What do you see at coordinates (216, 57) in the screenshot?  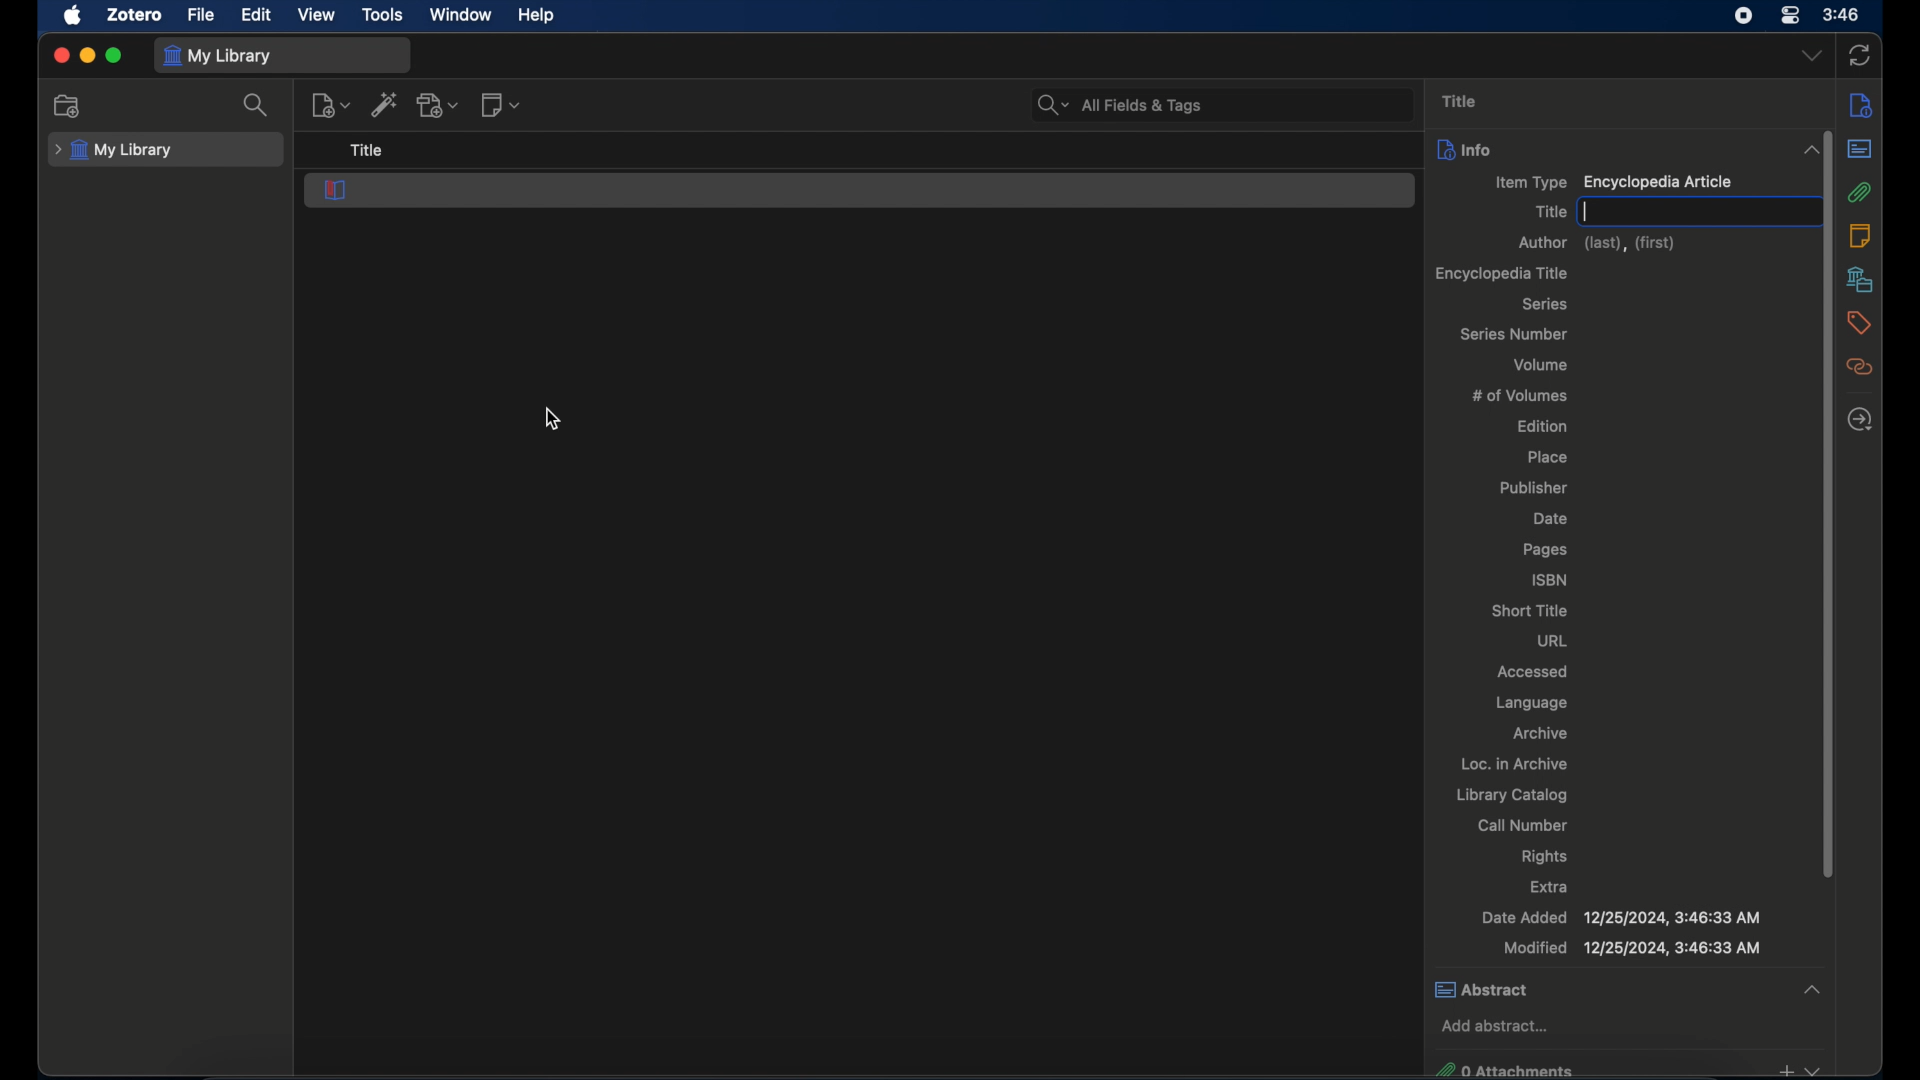 I see `my library` at bounding box center [216, 57].